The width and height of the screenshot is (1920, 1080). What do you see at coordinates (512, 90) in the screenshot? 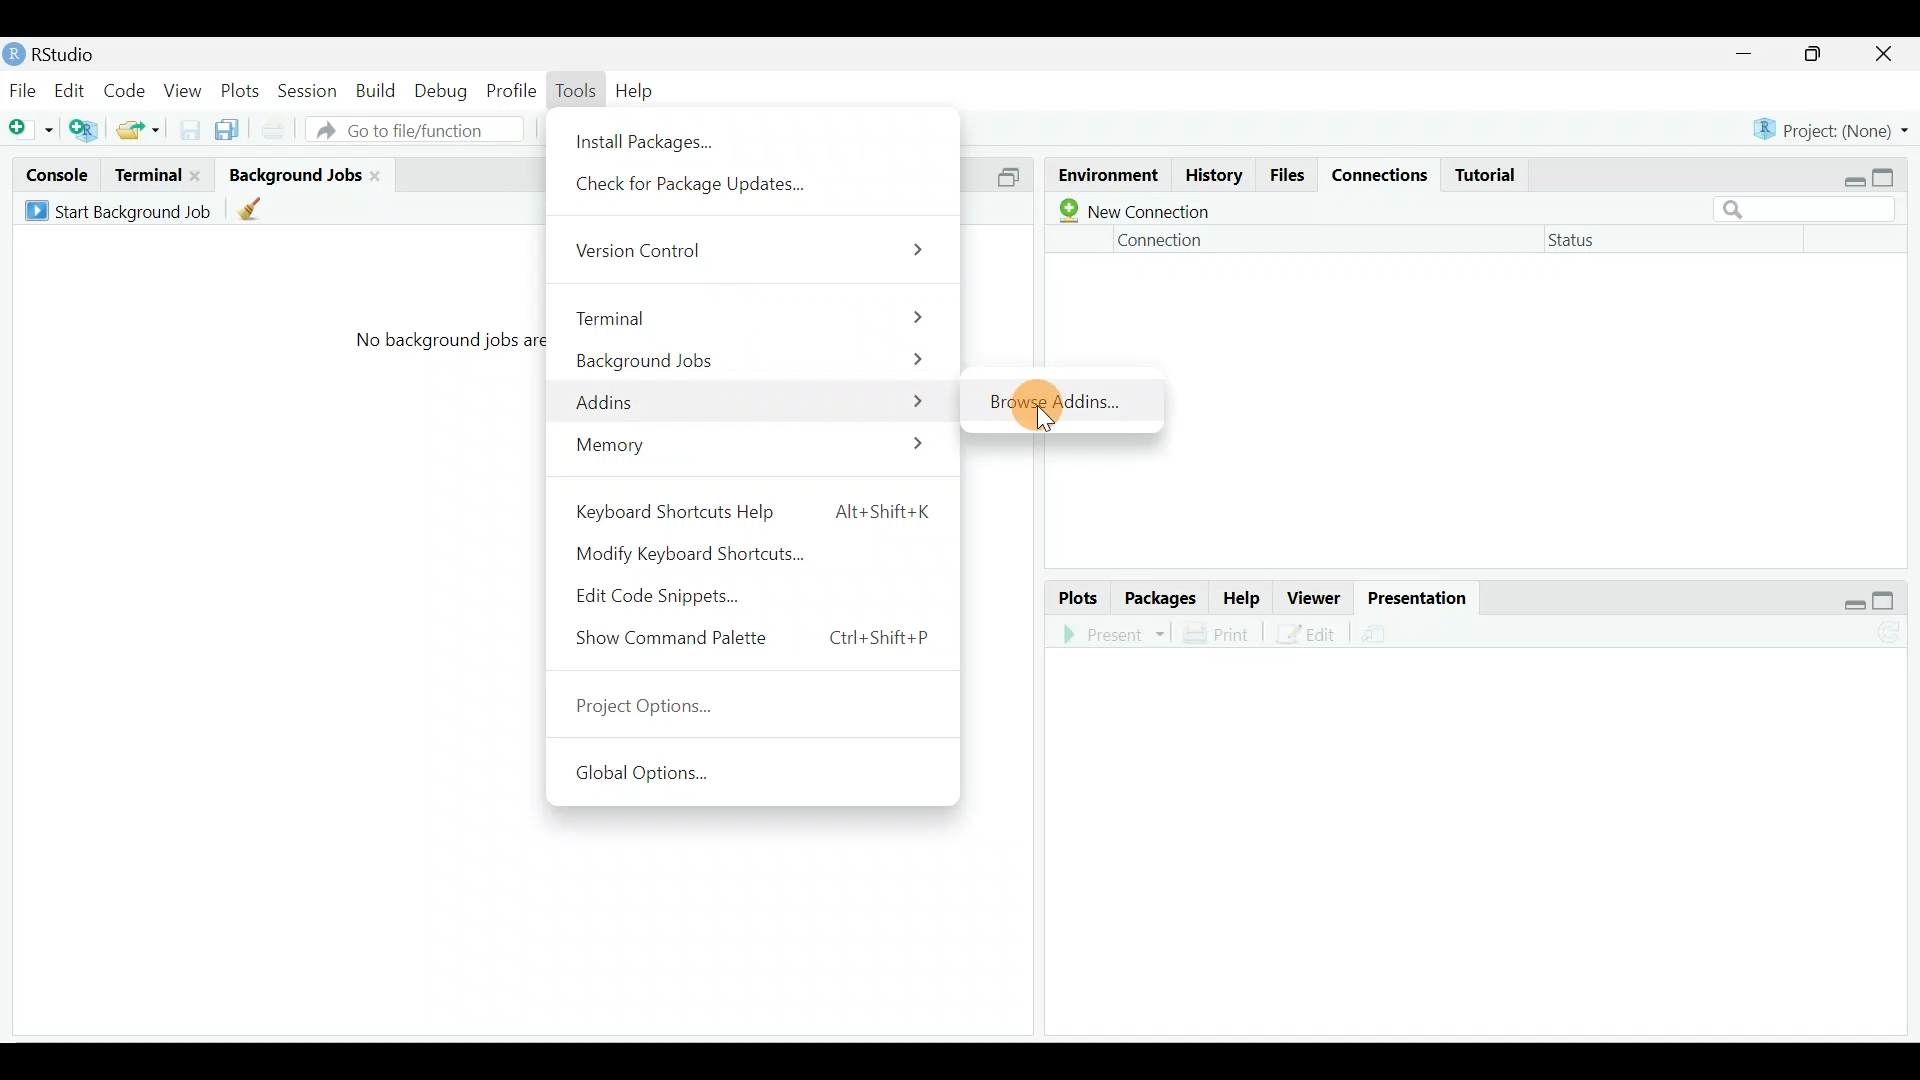
I see `Profile` at bounding box center [512, 90].